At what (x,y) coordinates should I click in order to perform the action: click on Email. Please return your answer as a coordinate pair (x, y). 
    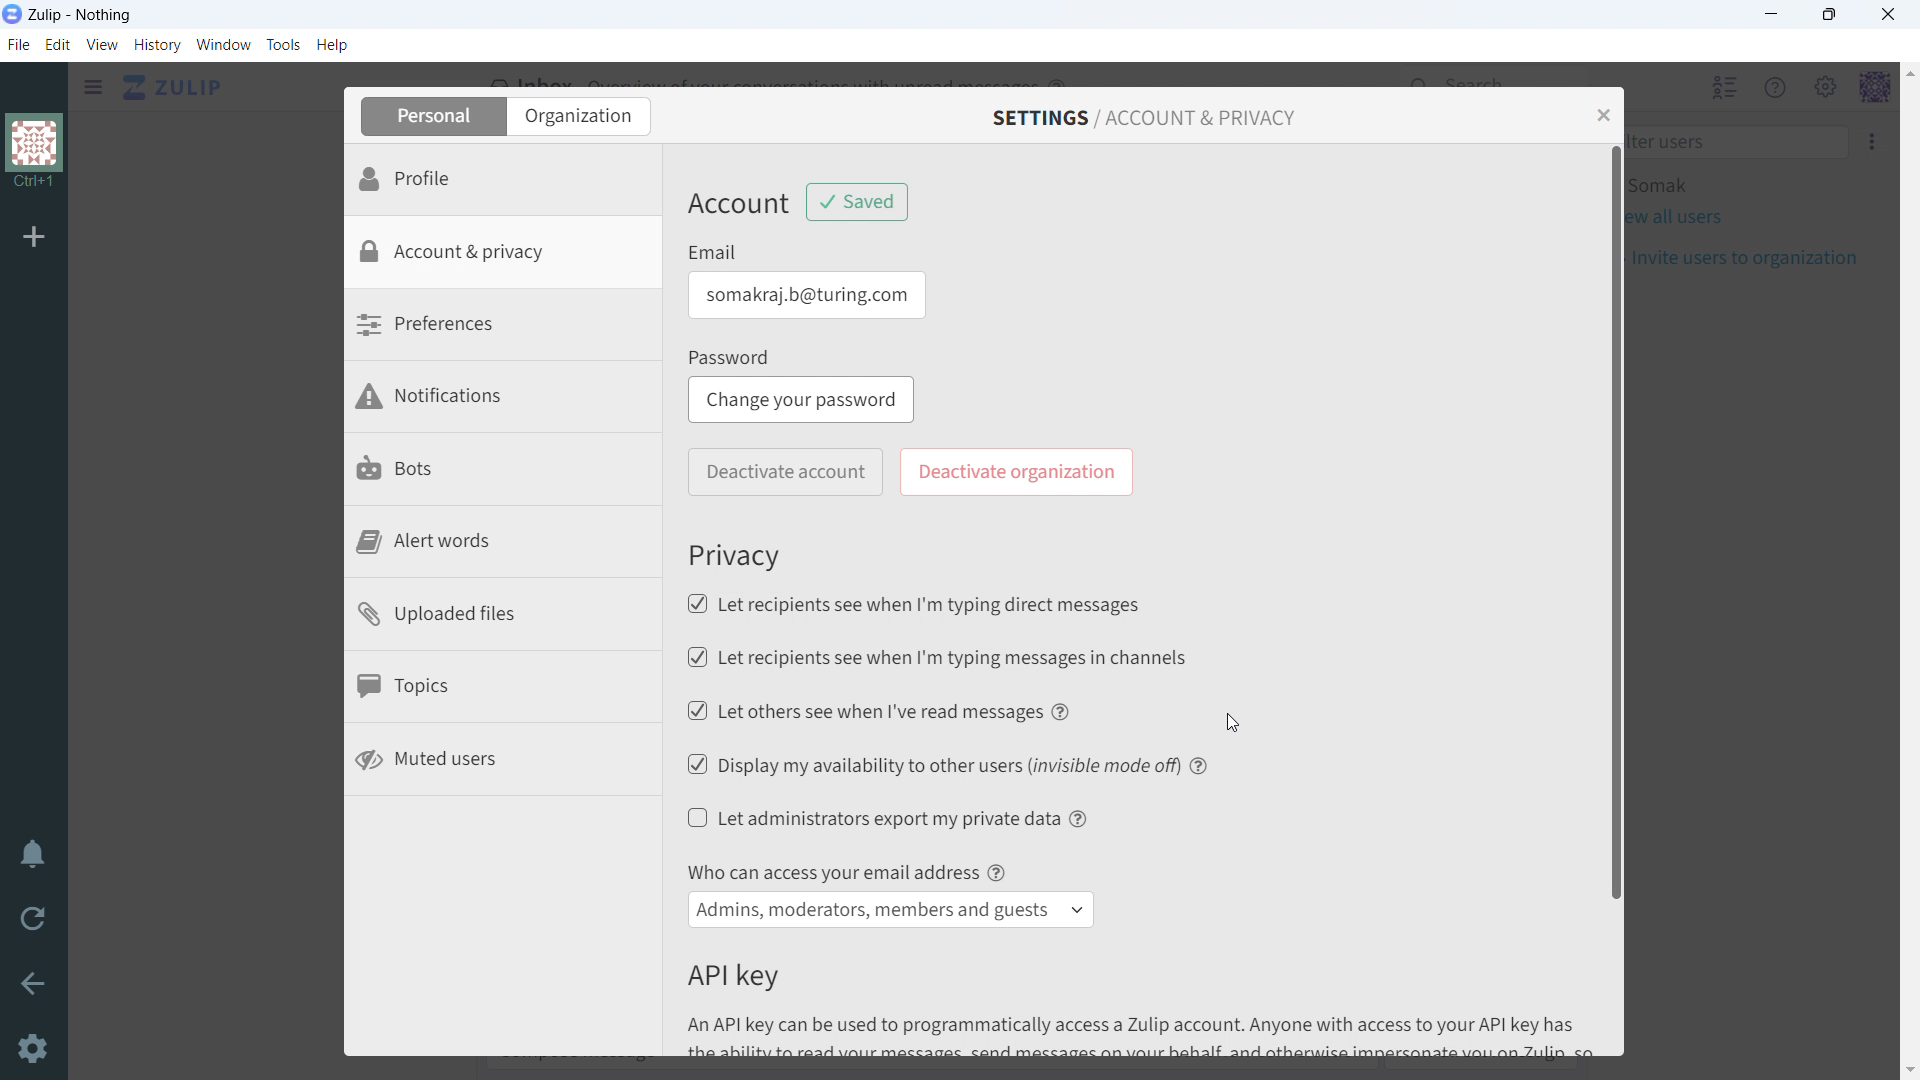
    Looking at the image, I should click on (710, 252).